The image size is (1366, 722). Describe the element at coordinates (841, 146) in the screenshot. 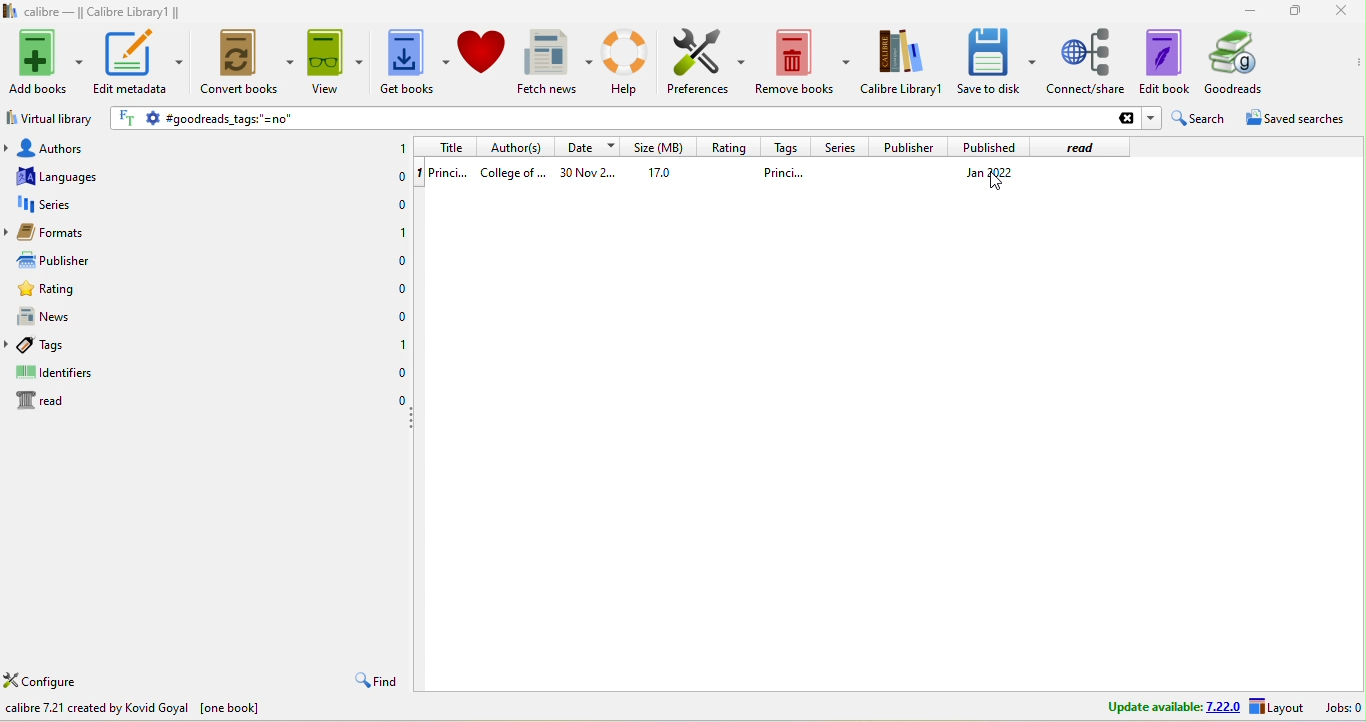

I see `series` at that location.